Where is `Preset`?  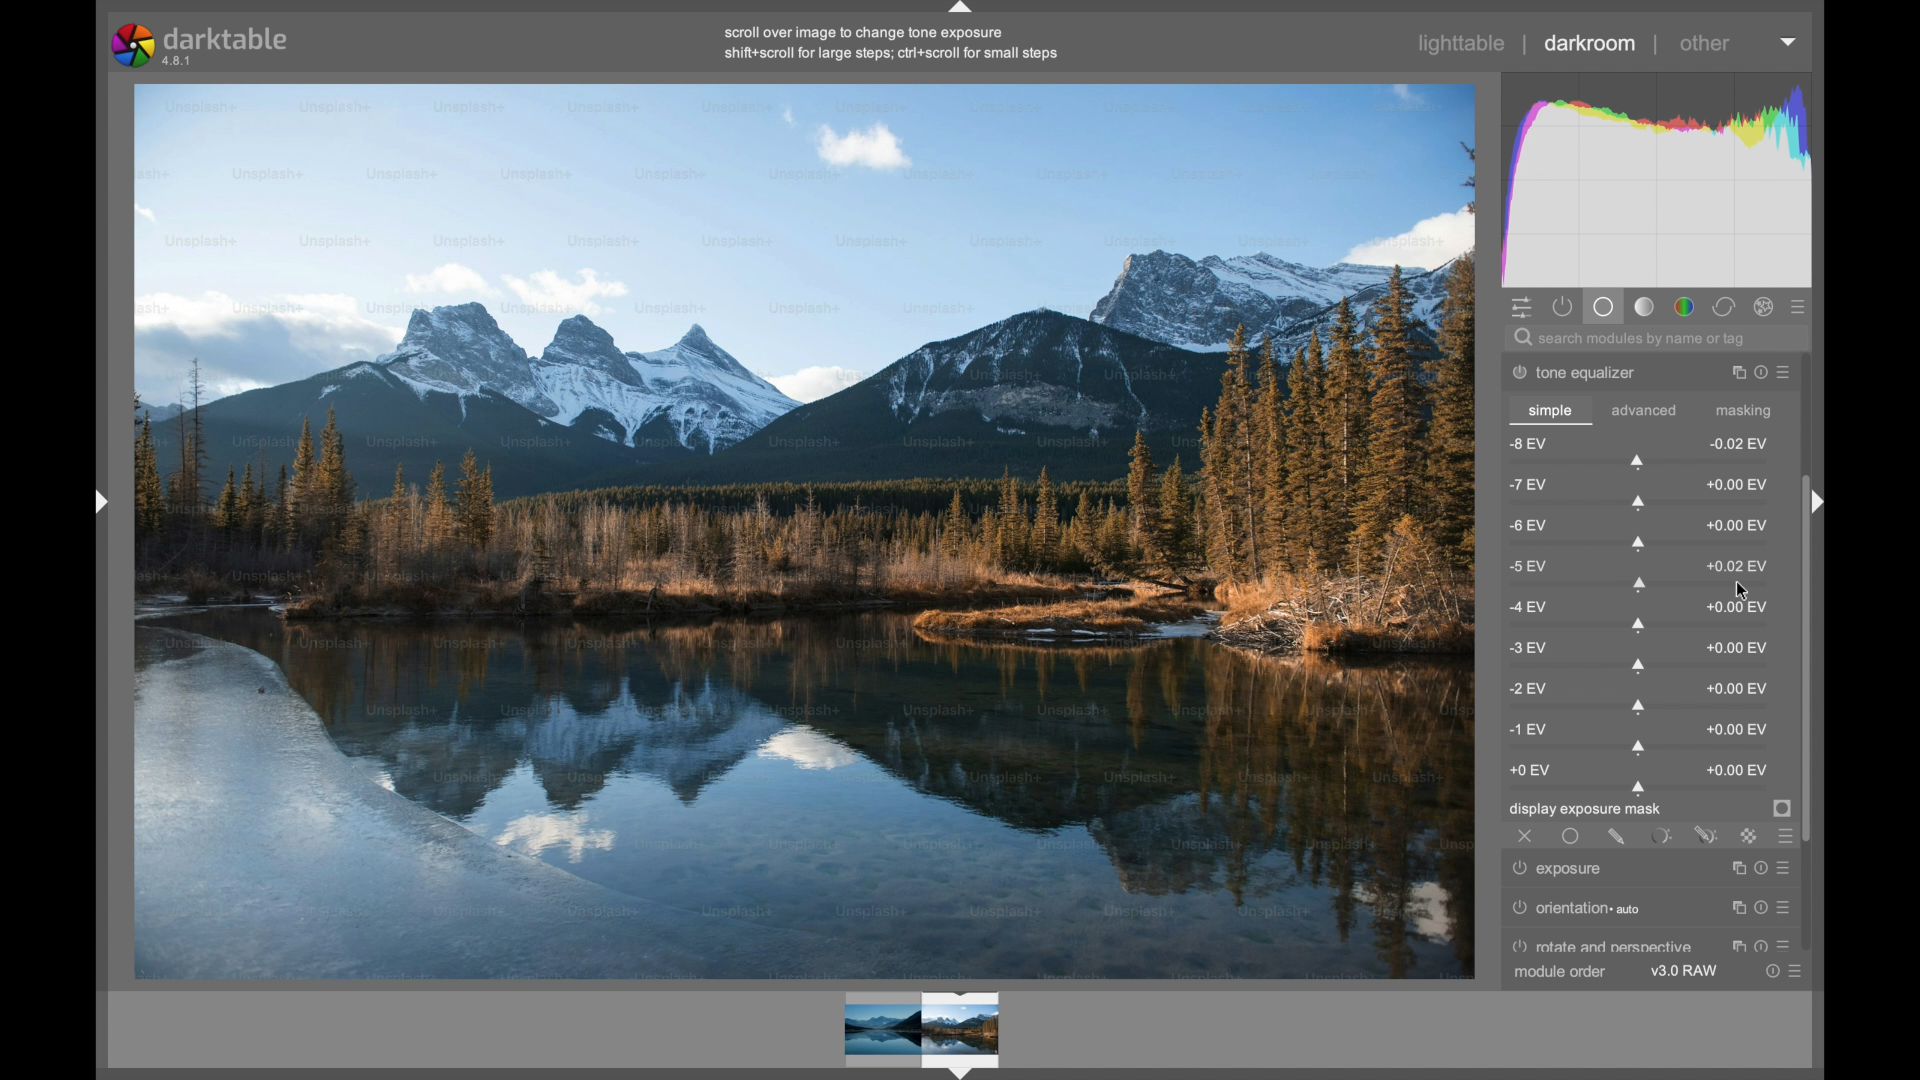
Preset is located at coordinates (1788, 889).